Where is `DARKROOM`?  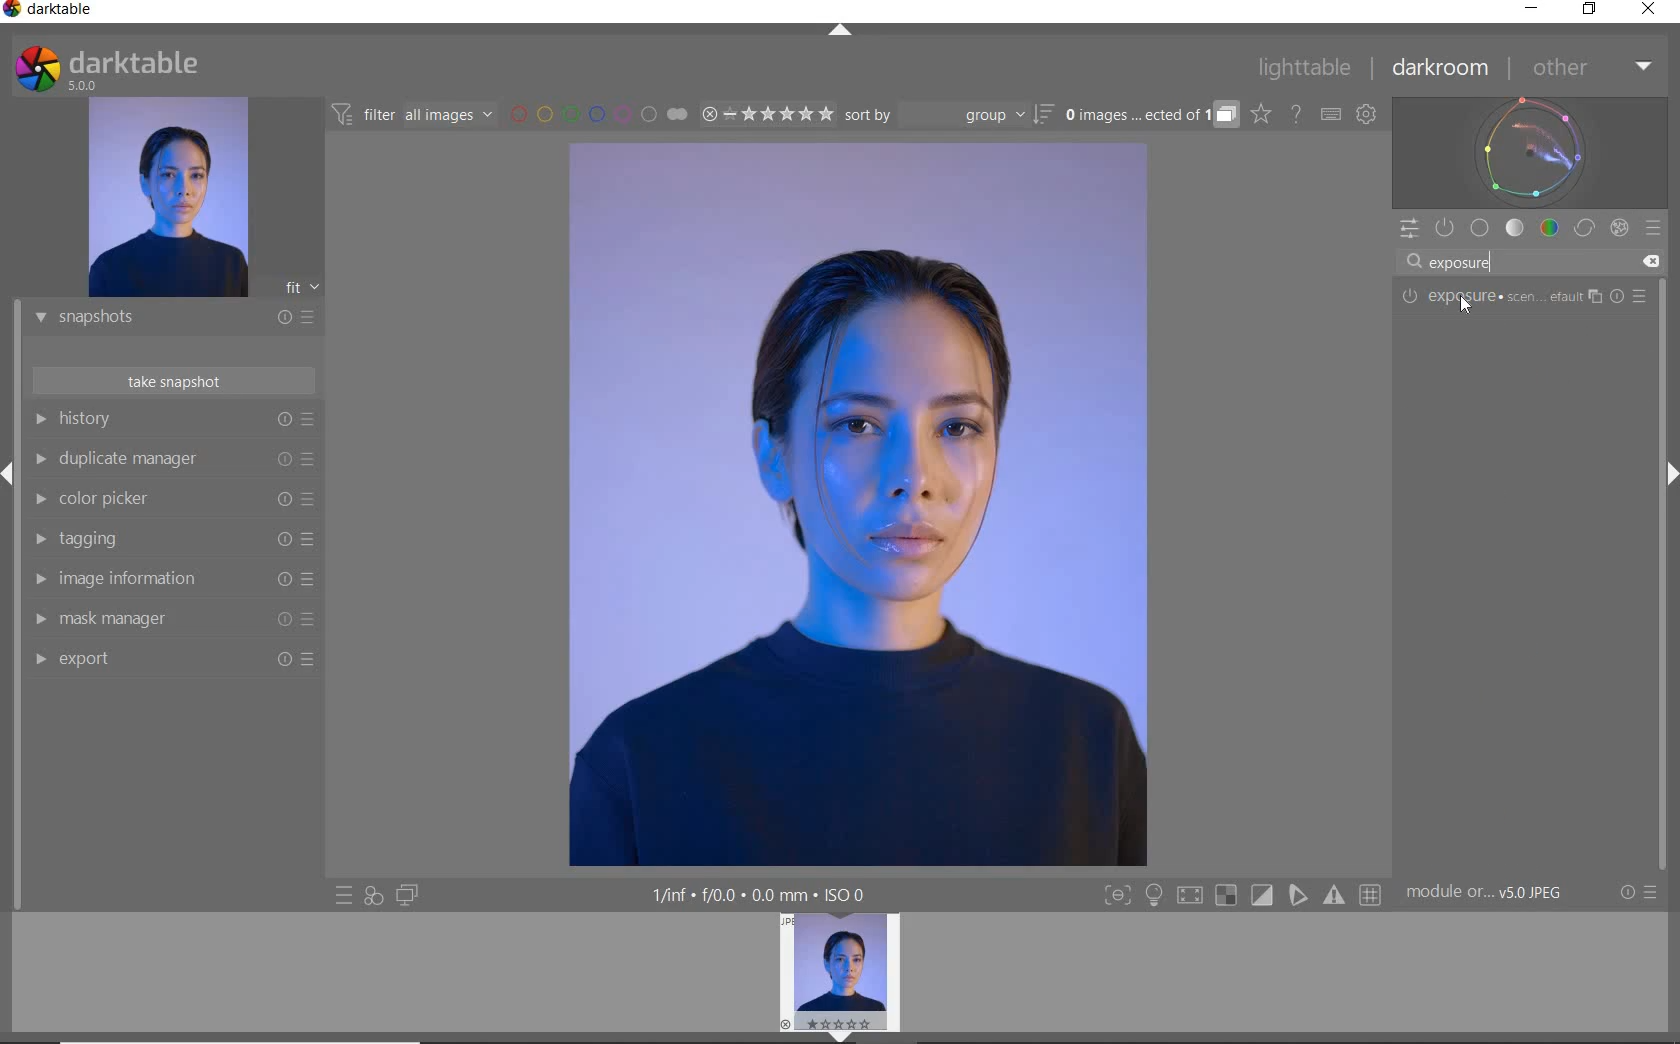
DARKROOM is located at coordinates (1441, 69).